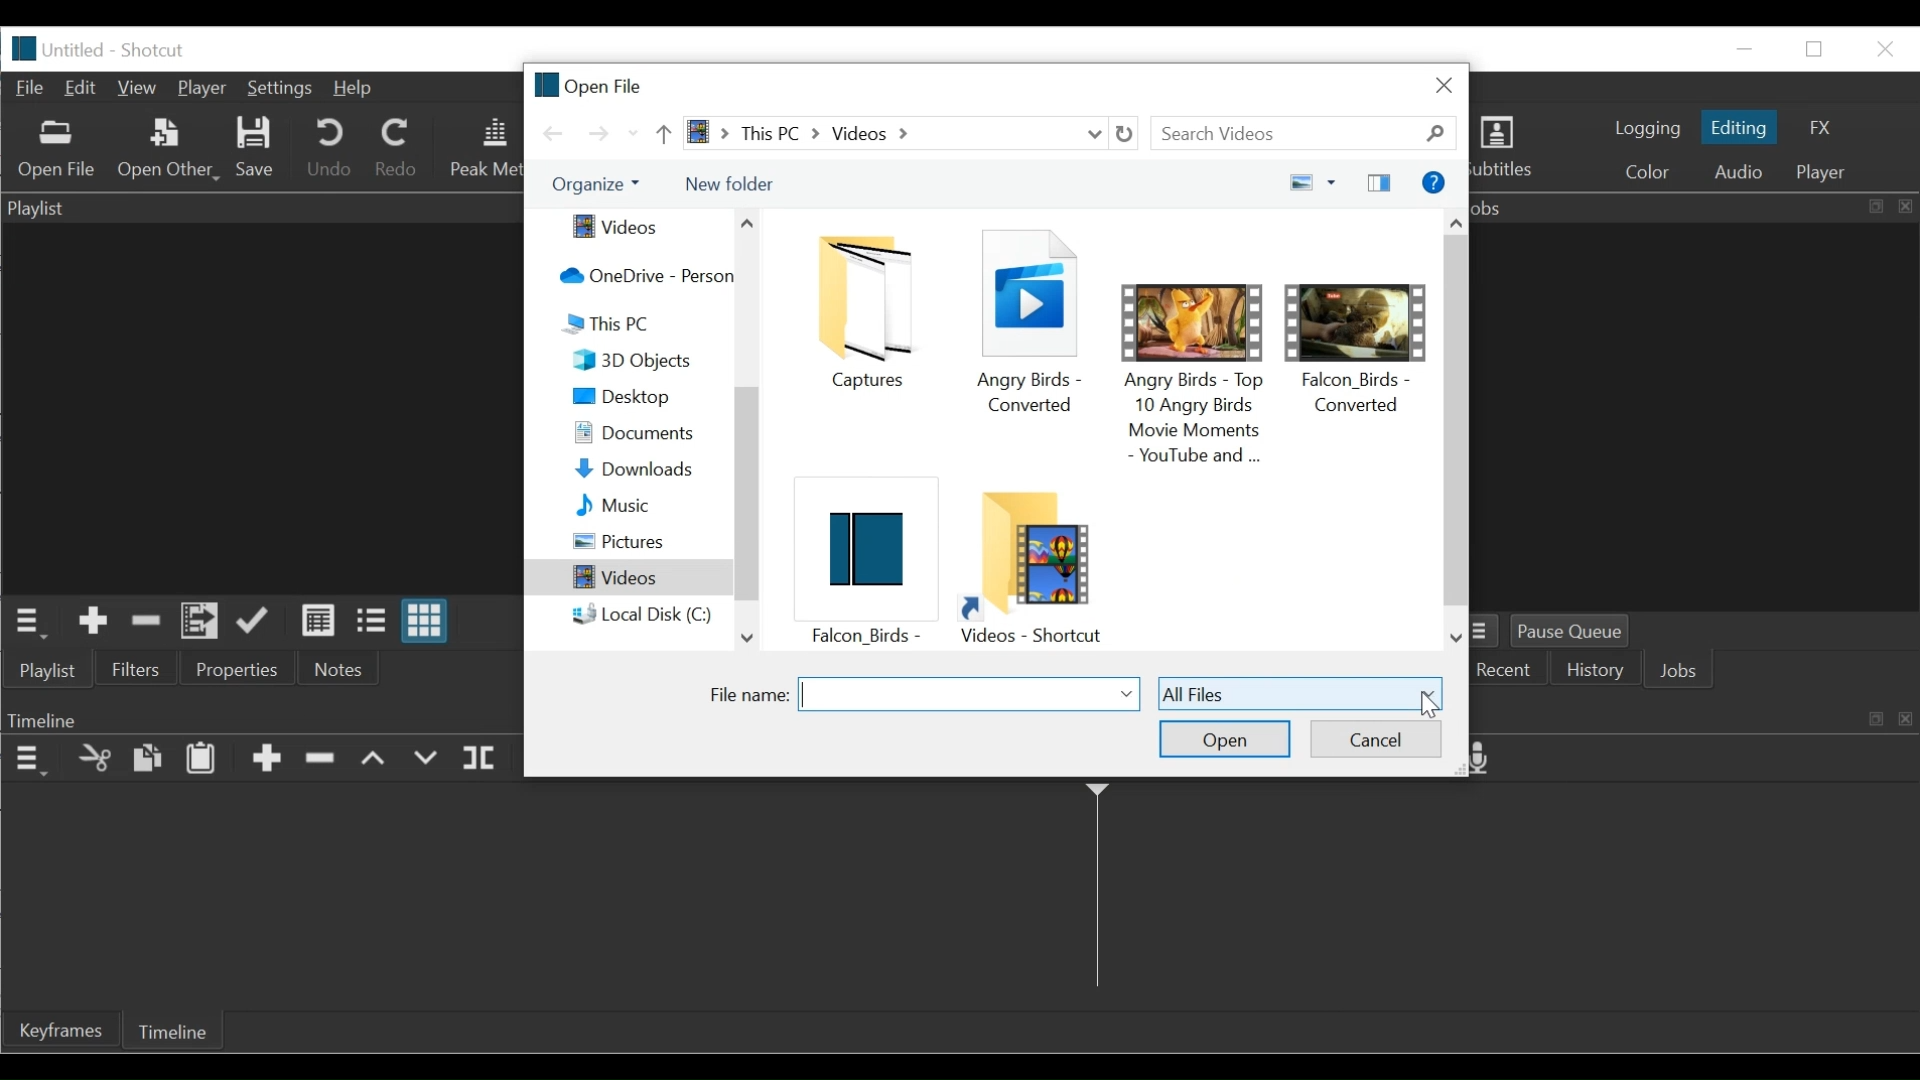 This screenshot has width=1920, height=1080. What do you see at coordinates (142, 622) in the screenshot?
I see `Remove cut` at bounding box center [142, 622].